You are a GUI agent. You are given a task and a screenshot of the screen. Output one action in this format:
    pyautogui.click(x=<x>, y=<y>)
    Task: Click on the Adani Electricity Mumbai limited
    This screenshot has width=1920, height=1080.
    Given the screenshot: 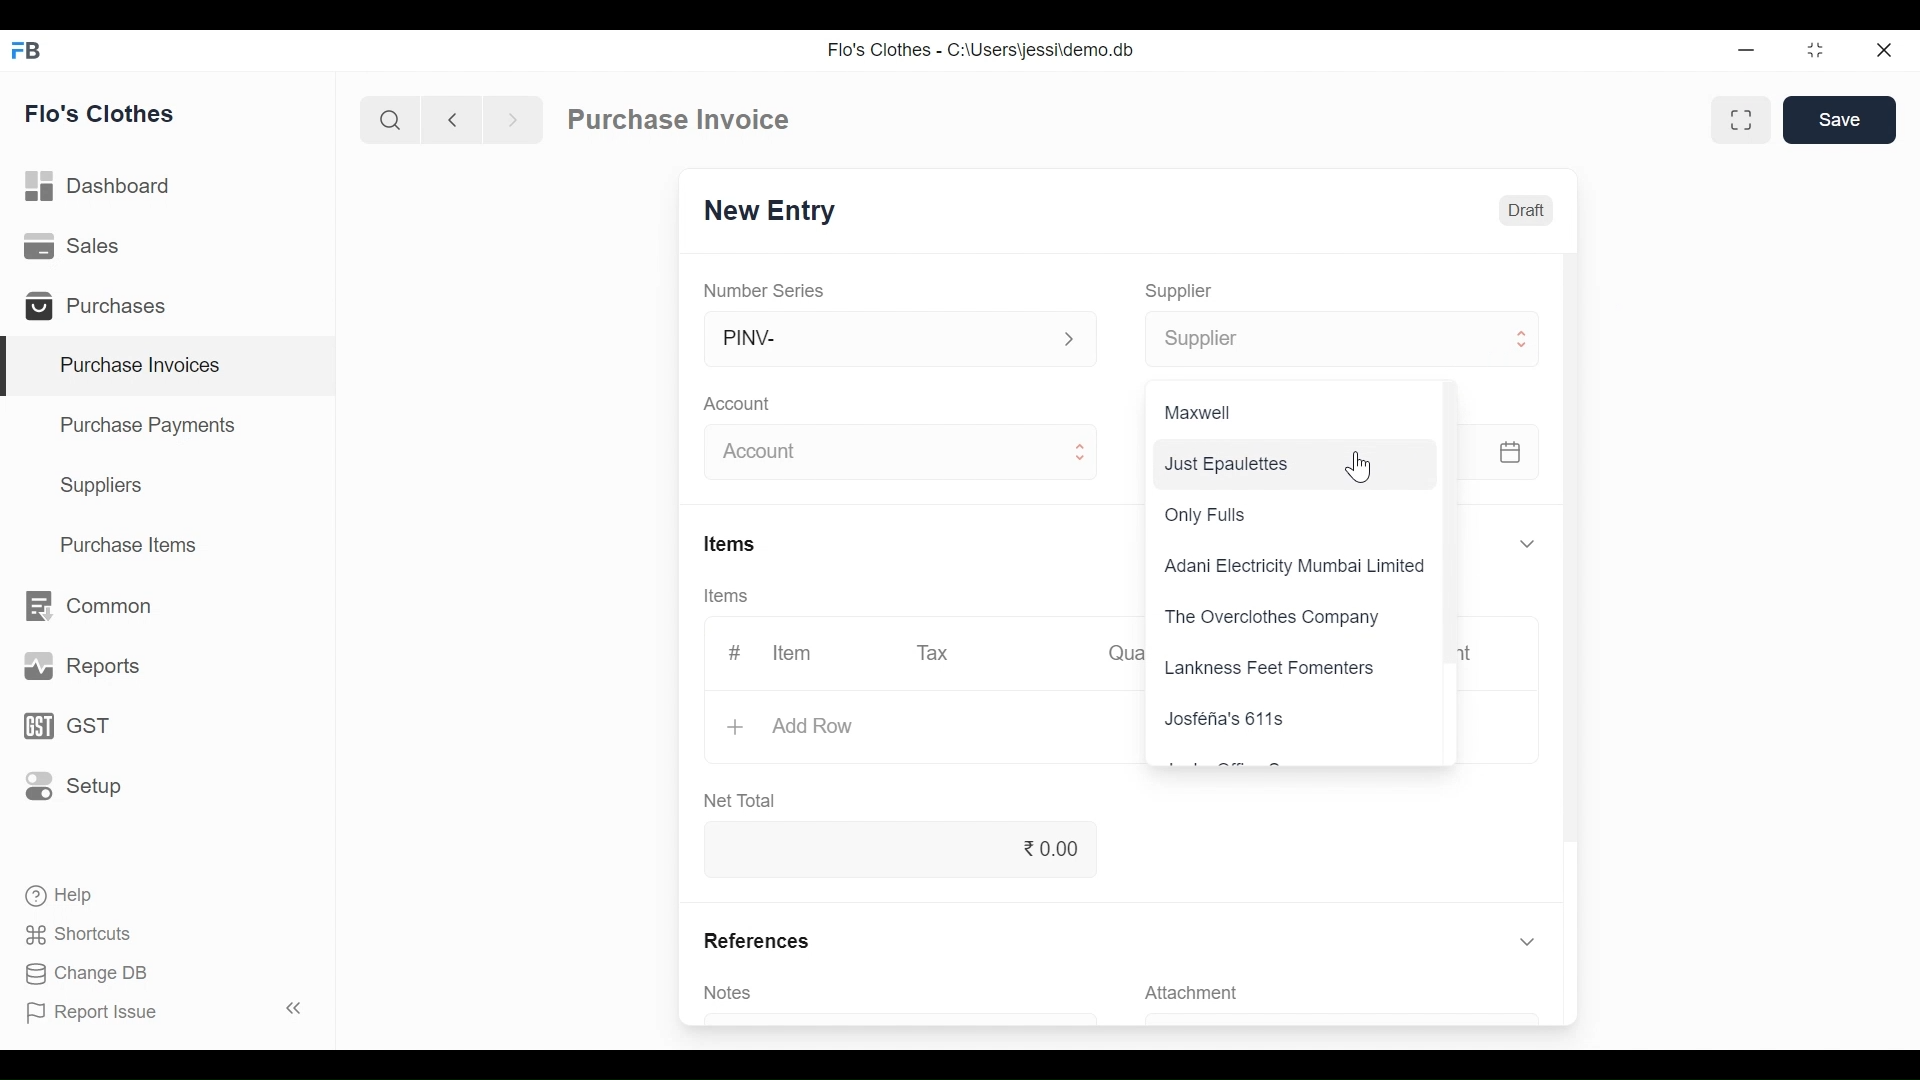 What is the action you would take?
    pyautogui.click(x=1297, y=567)
    